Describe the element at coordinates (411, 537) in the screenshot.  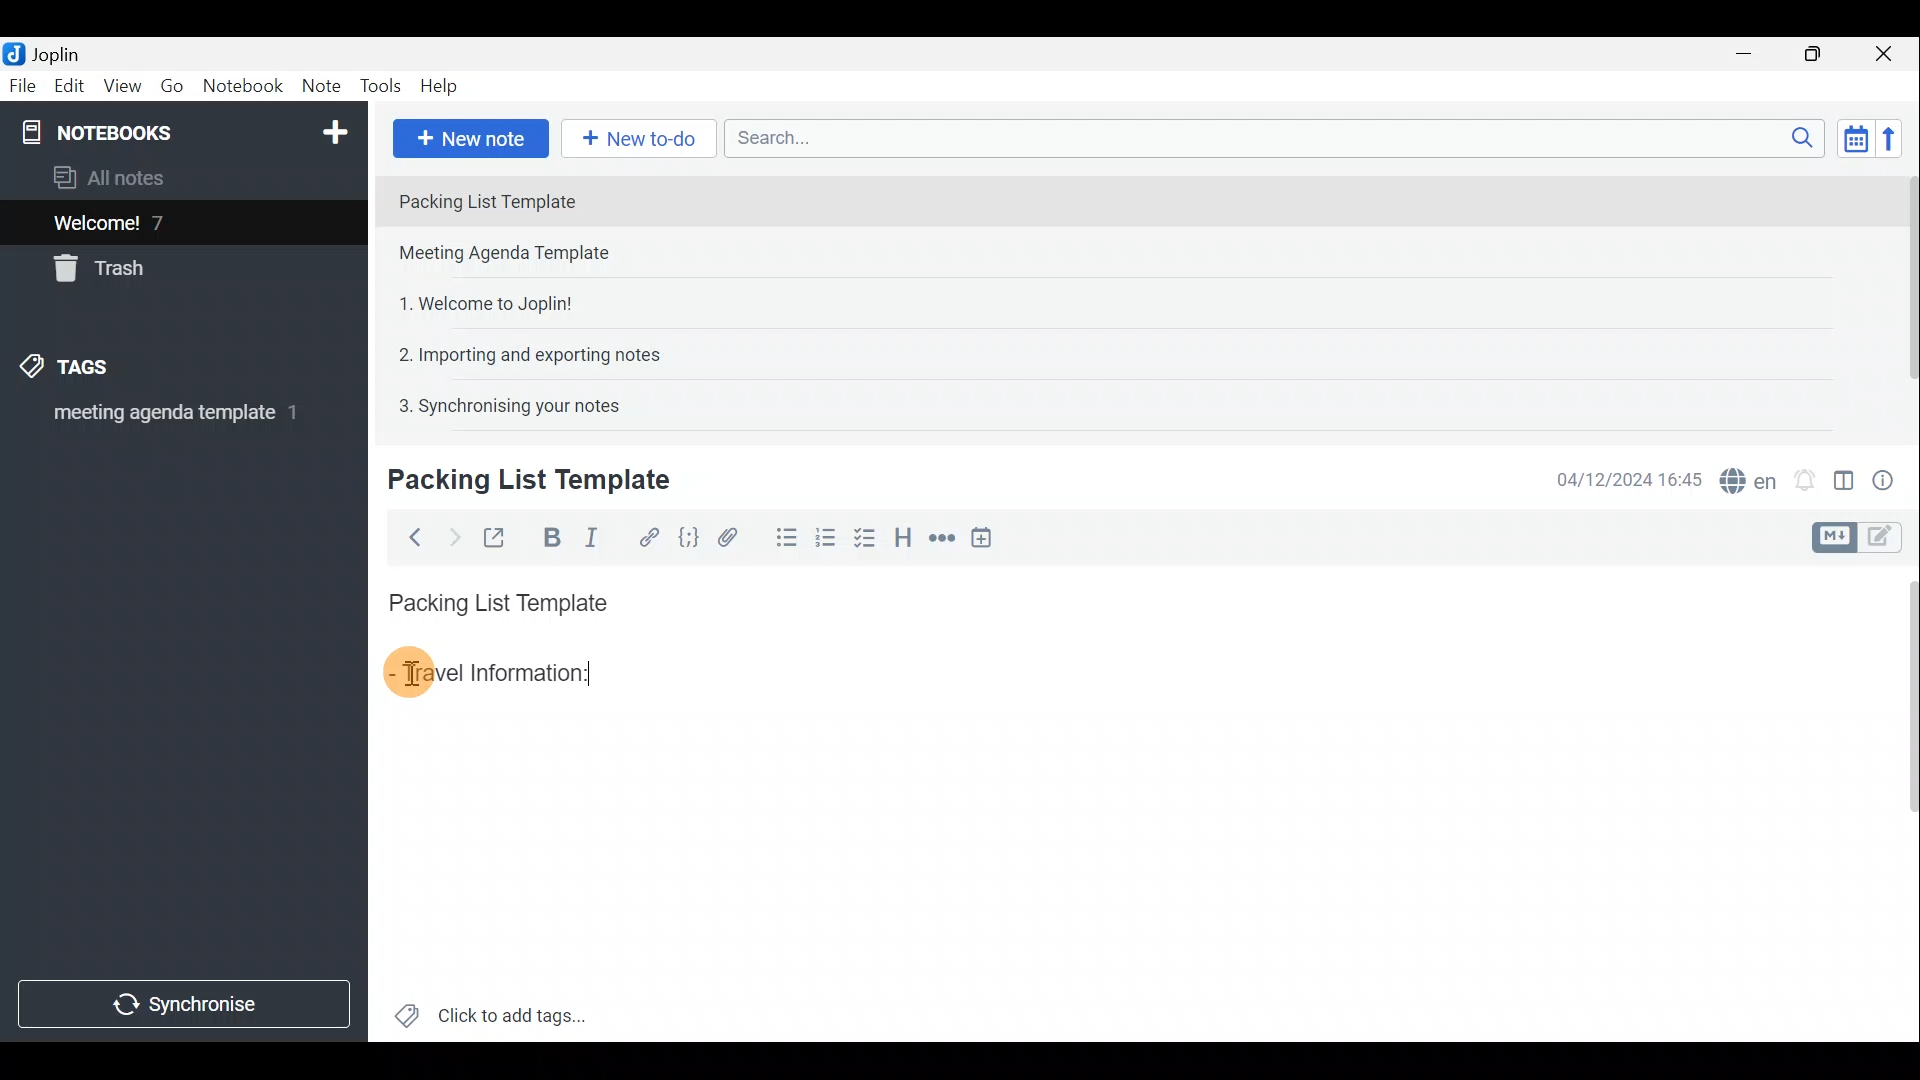
I see `Back` at that location.